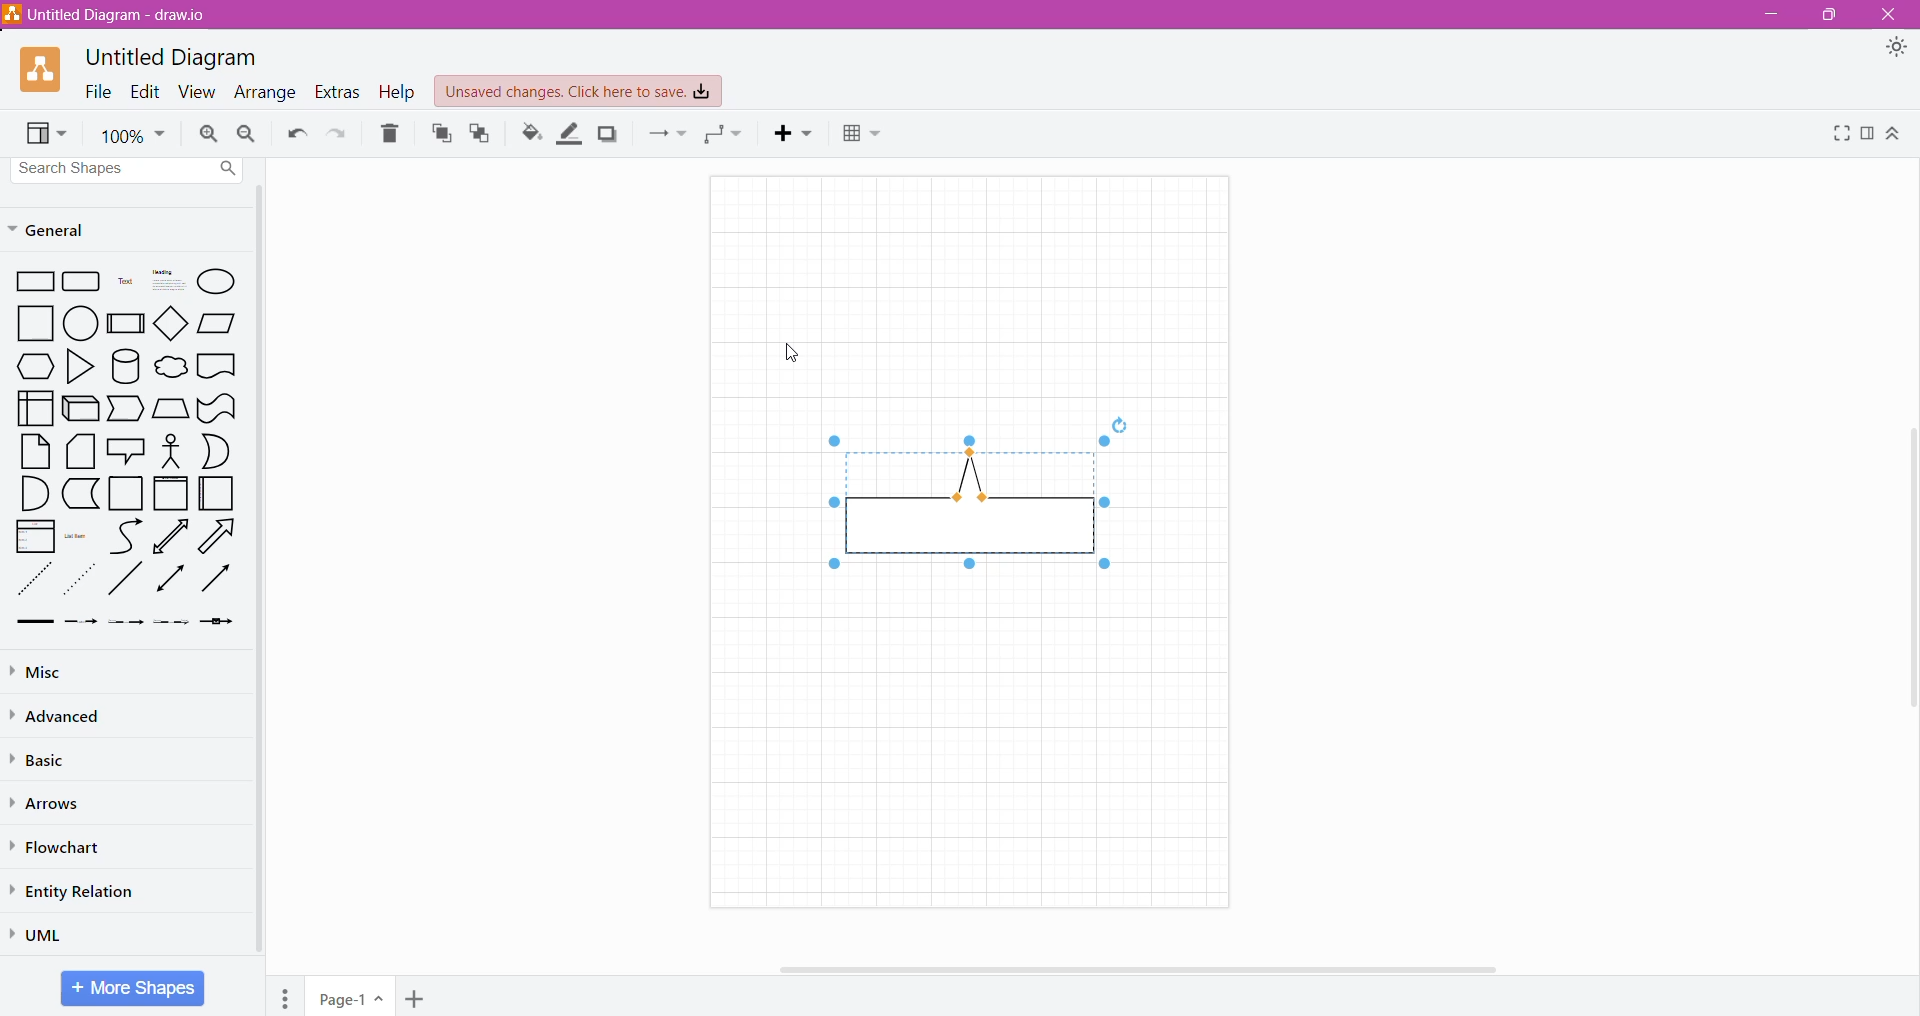  Describe the element at coordinates (82, 579) in the screenshot. I see `Dotted Arrow ` at that location.